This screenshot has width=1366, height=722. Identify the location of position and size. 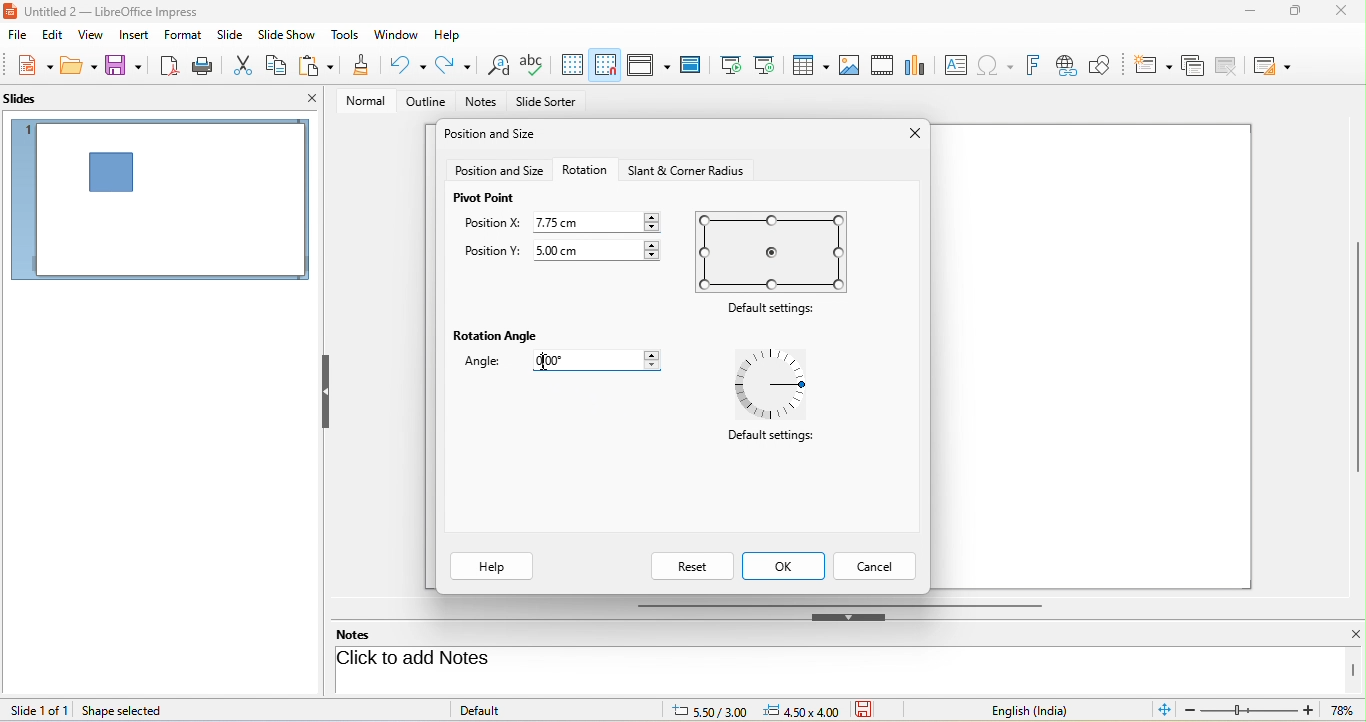
(494, 136).